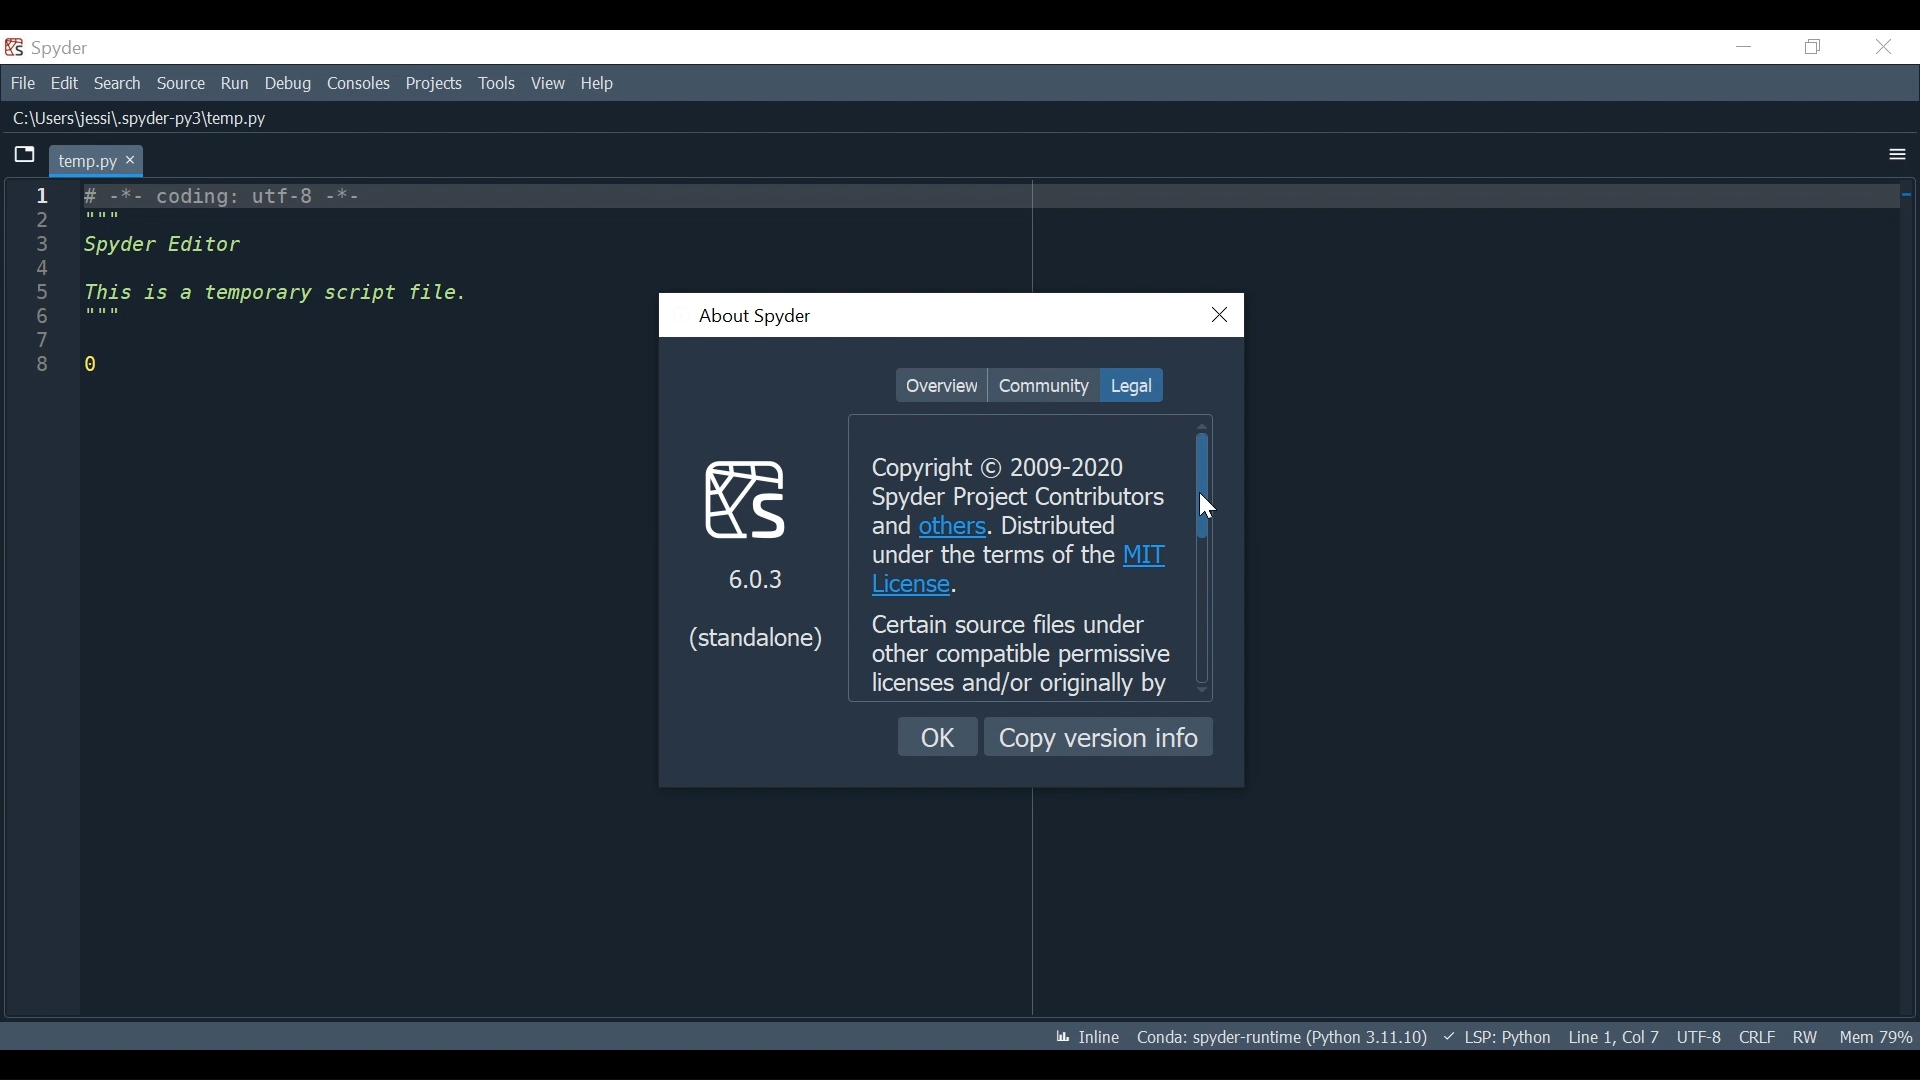  I want to click on About Spyder, so click(754, 318).